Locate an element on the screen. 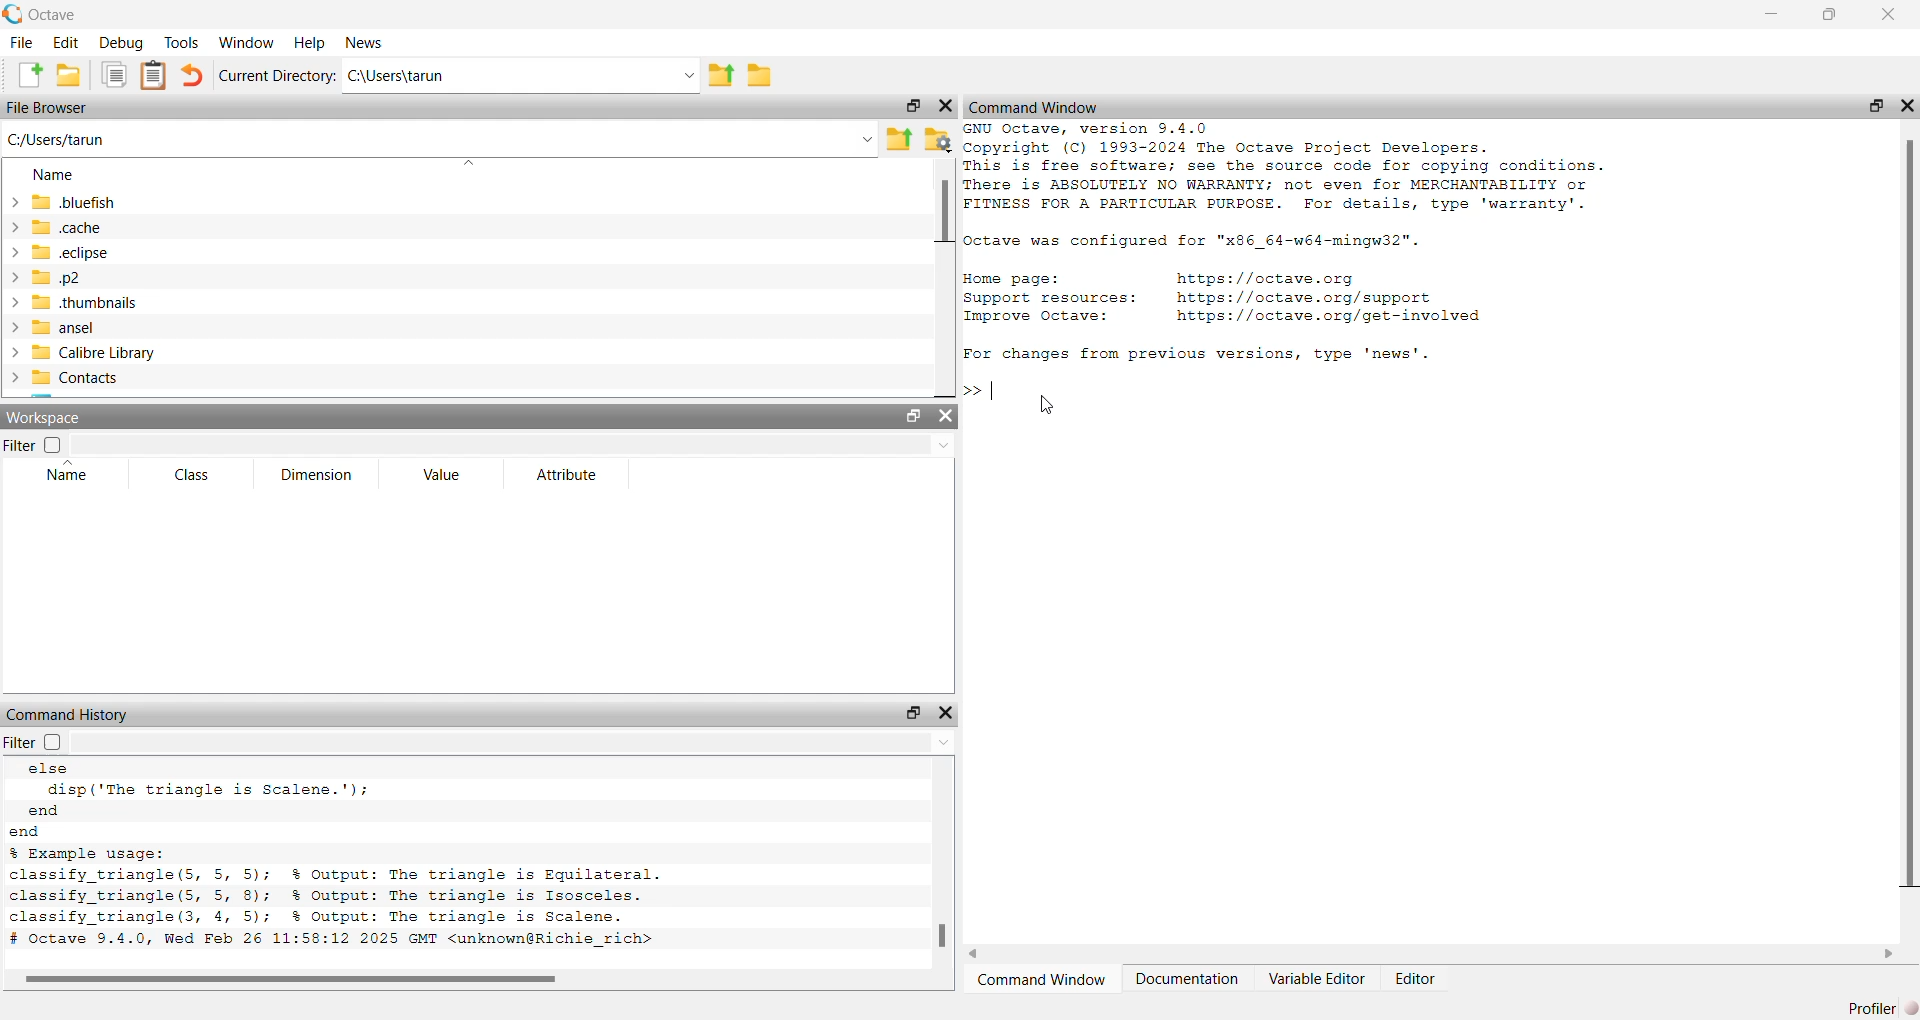 The width and height of the screenshot is (1920, 1020). undo is located at coordinates (195, 75).